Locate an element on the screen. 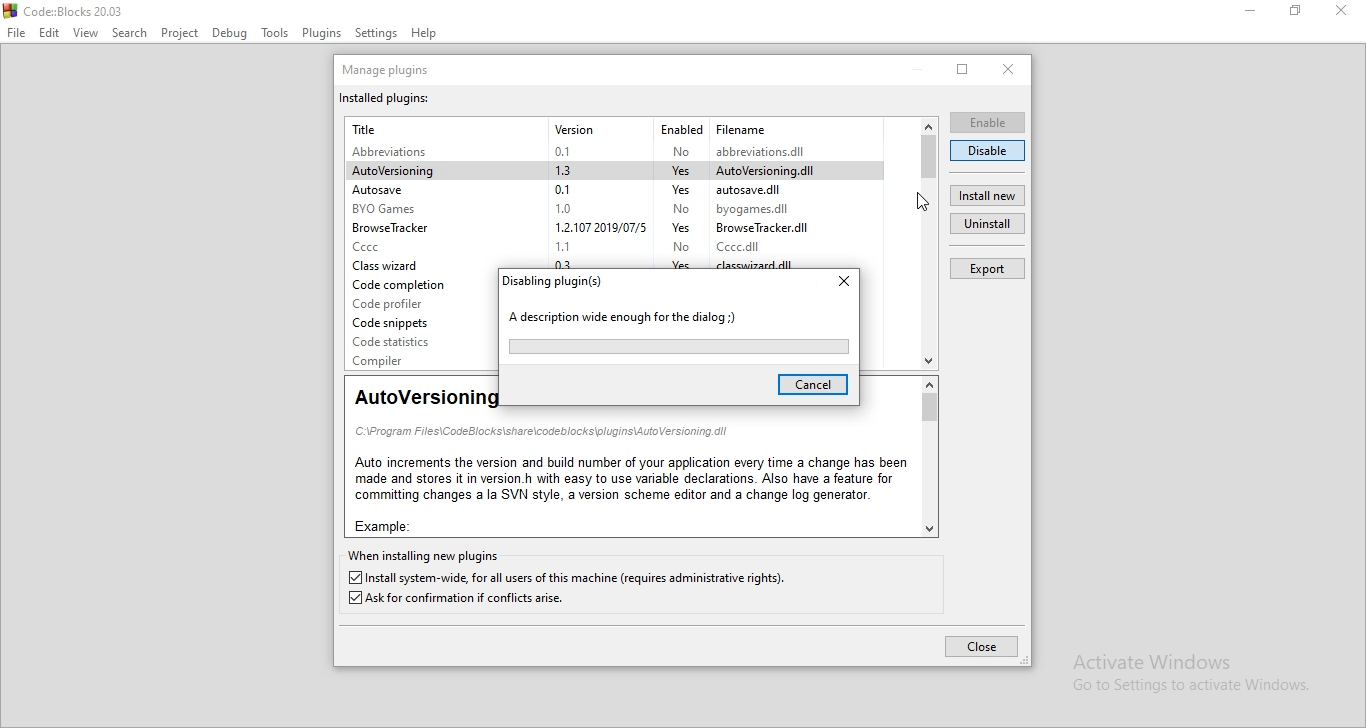  Scroll down is located at coordinates (928, 530).